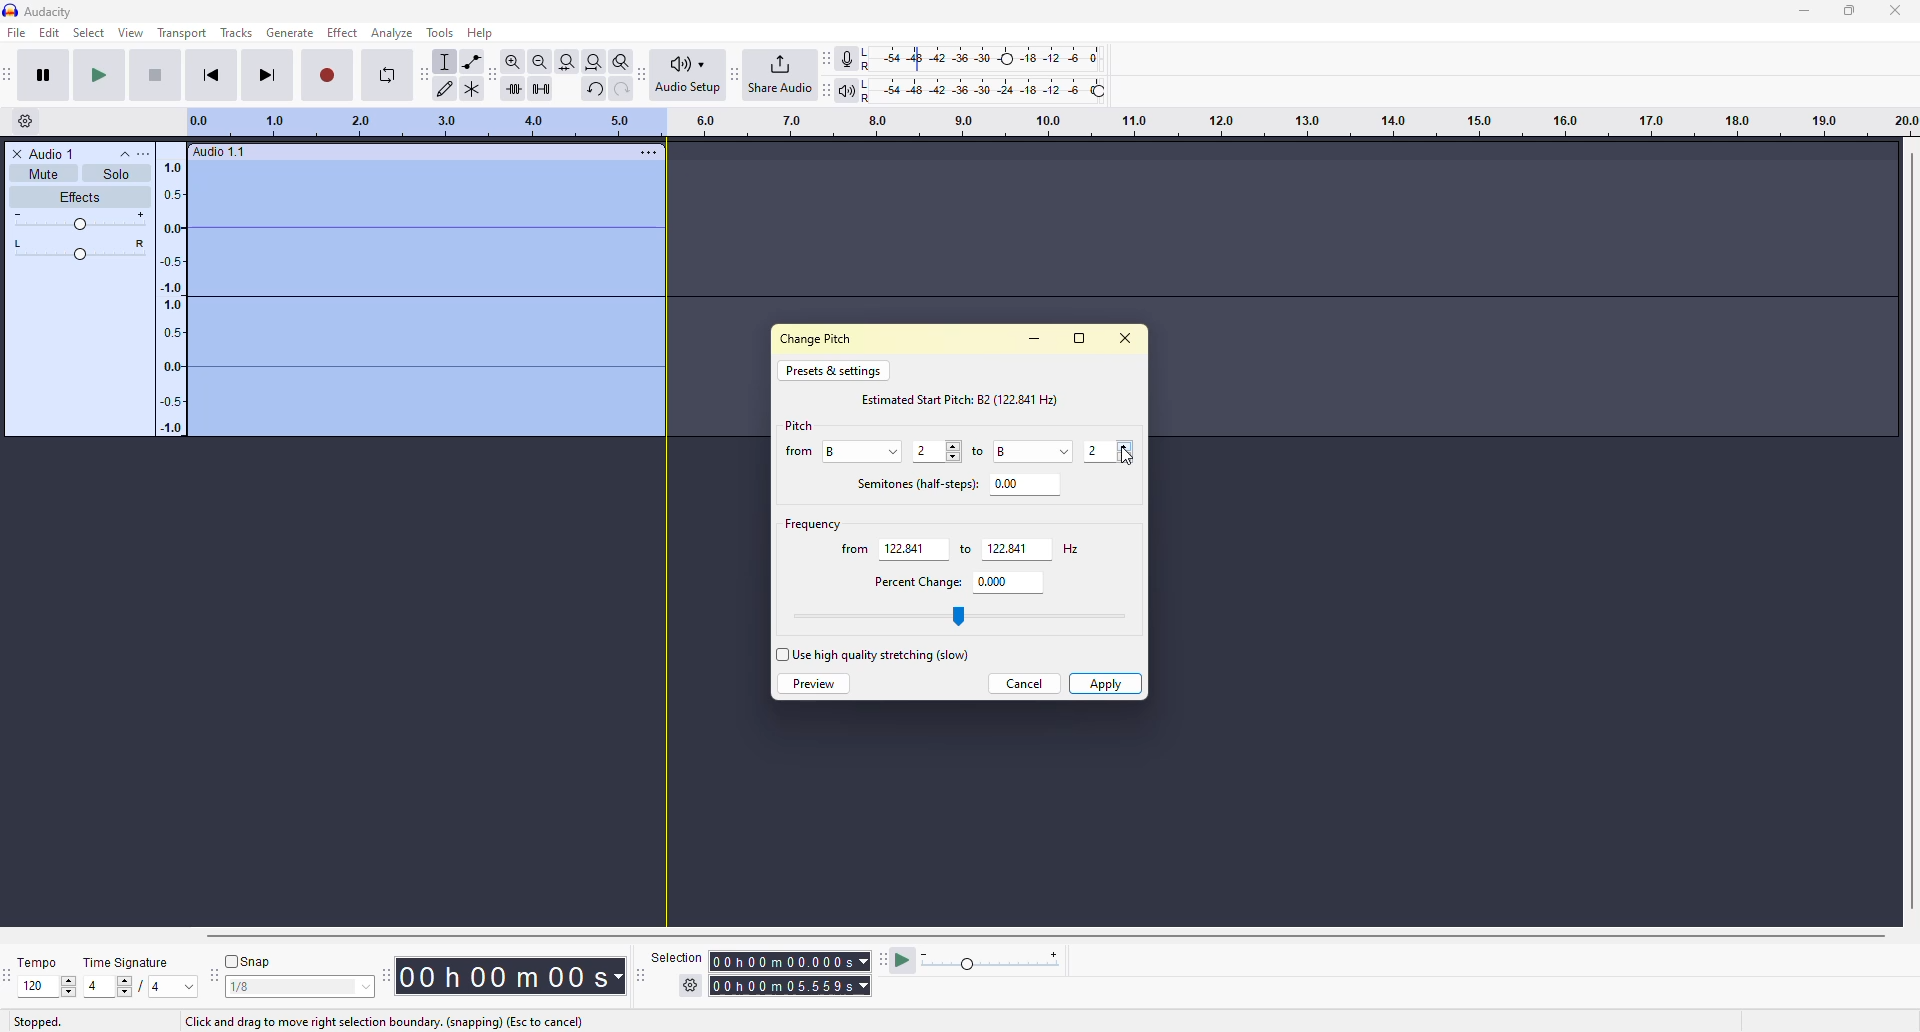 The height and width of the screenshot is (1032, 1920). I want to click on record meter, so click(849, 58).